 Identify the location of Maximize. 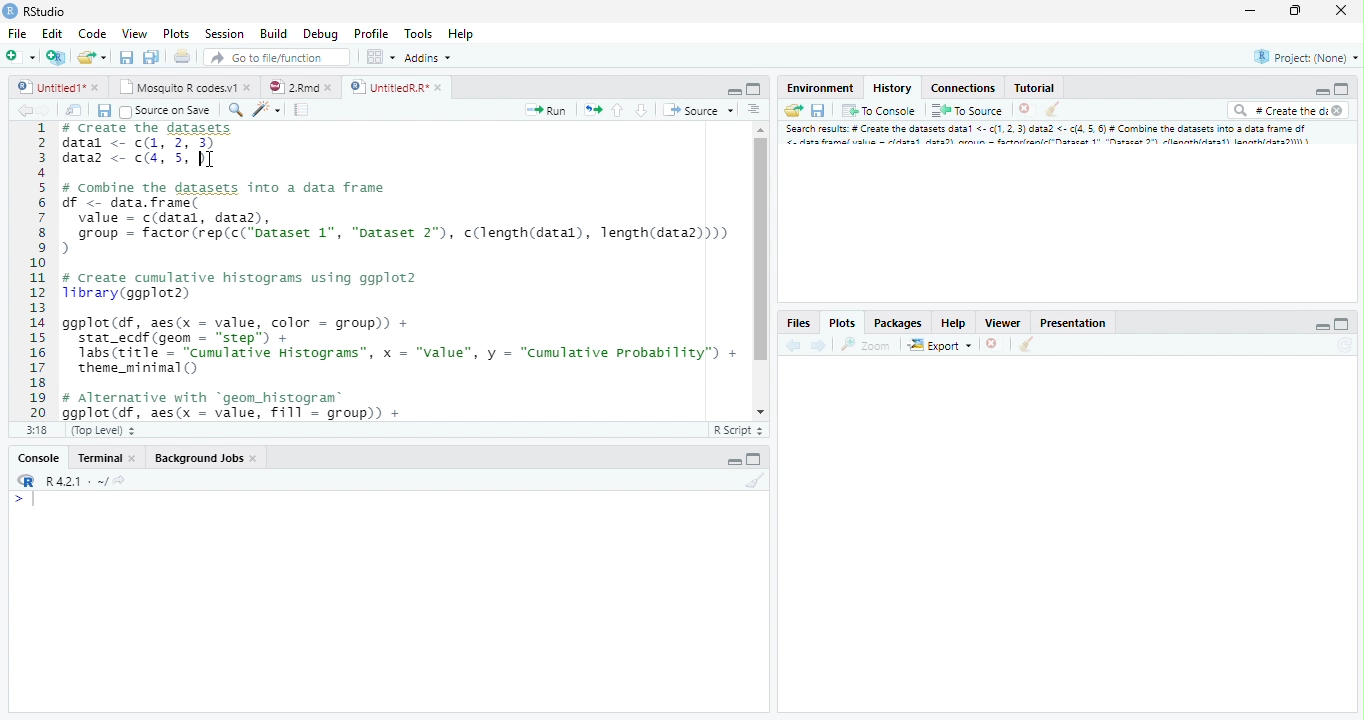
(754, 88).